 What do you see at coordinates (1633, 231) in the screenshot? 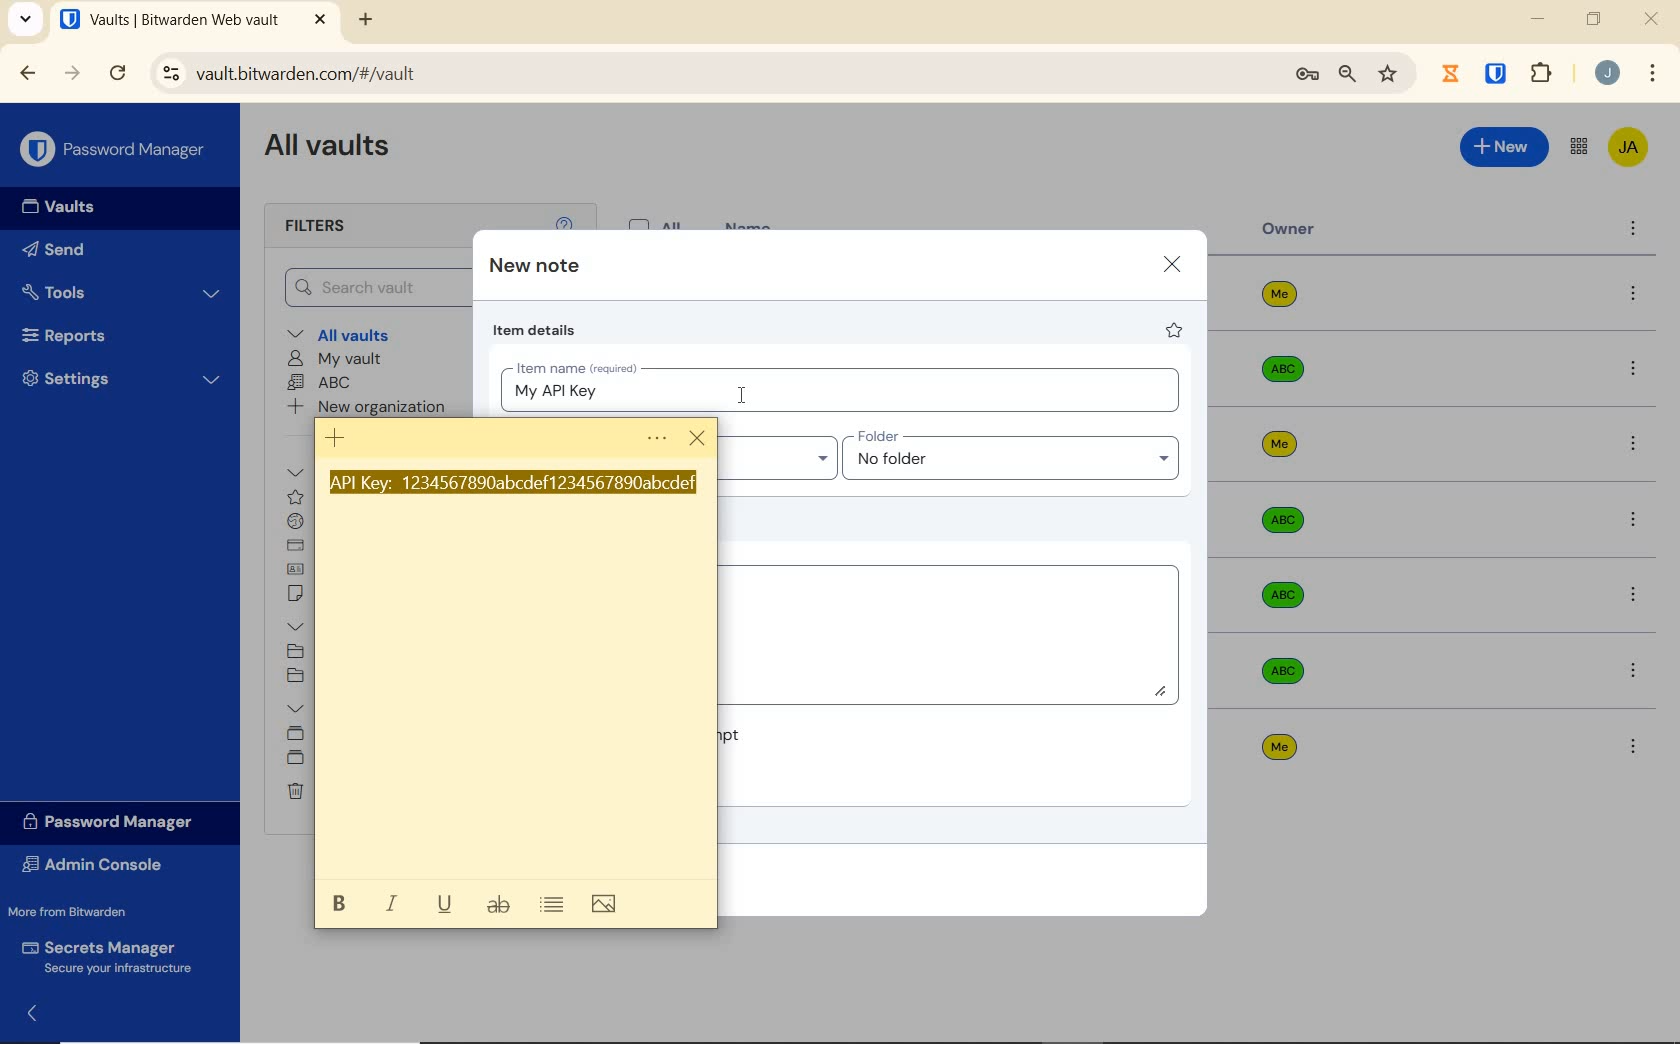
I see `more options` at bounding box center [1633, 231].